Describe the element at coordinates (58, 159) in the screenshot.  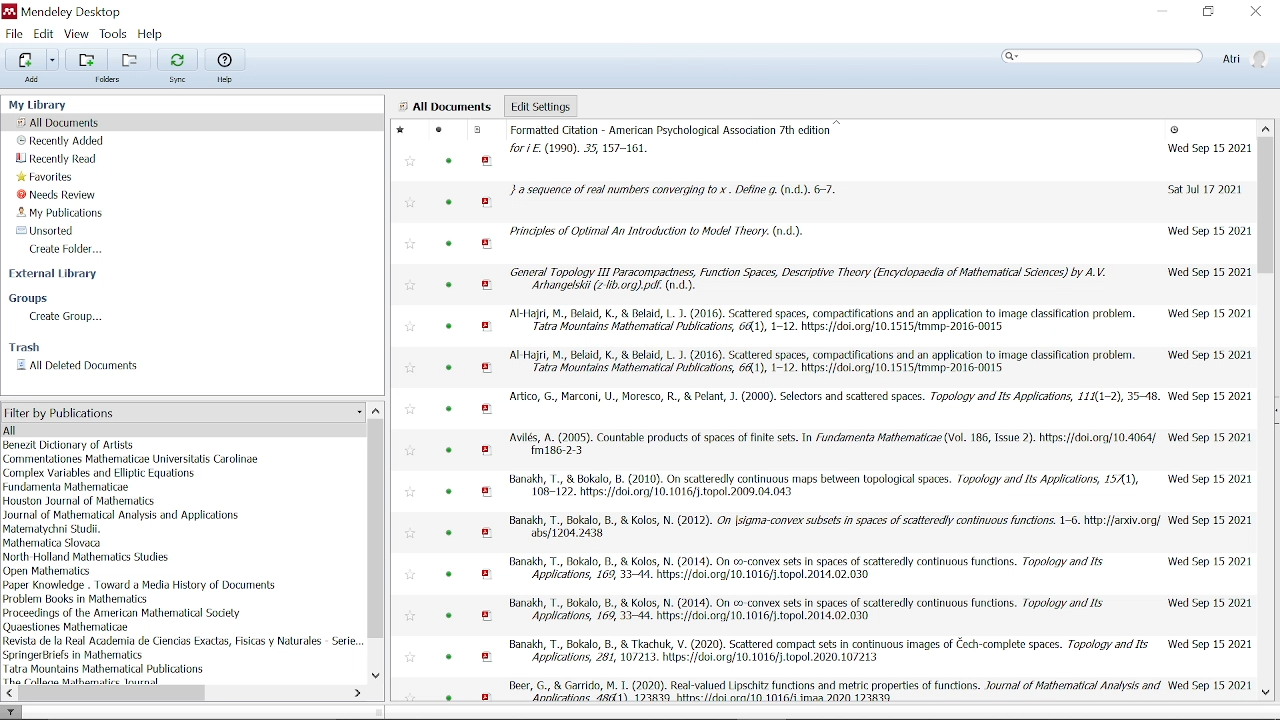
I see `Recently Read` at that location.